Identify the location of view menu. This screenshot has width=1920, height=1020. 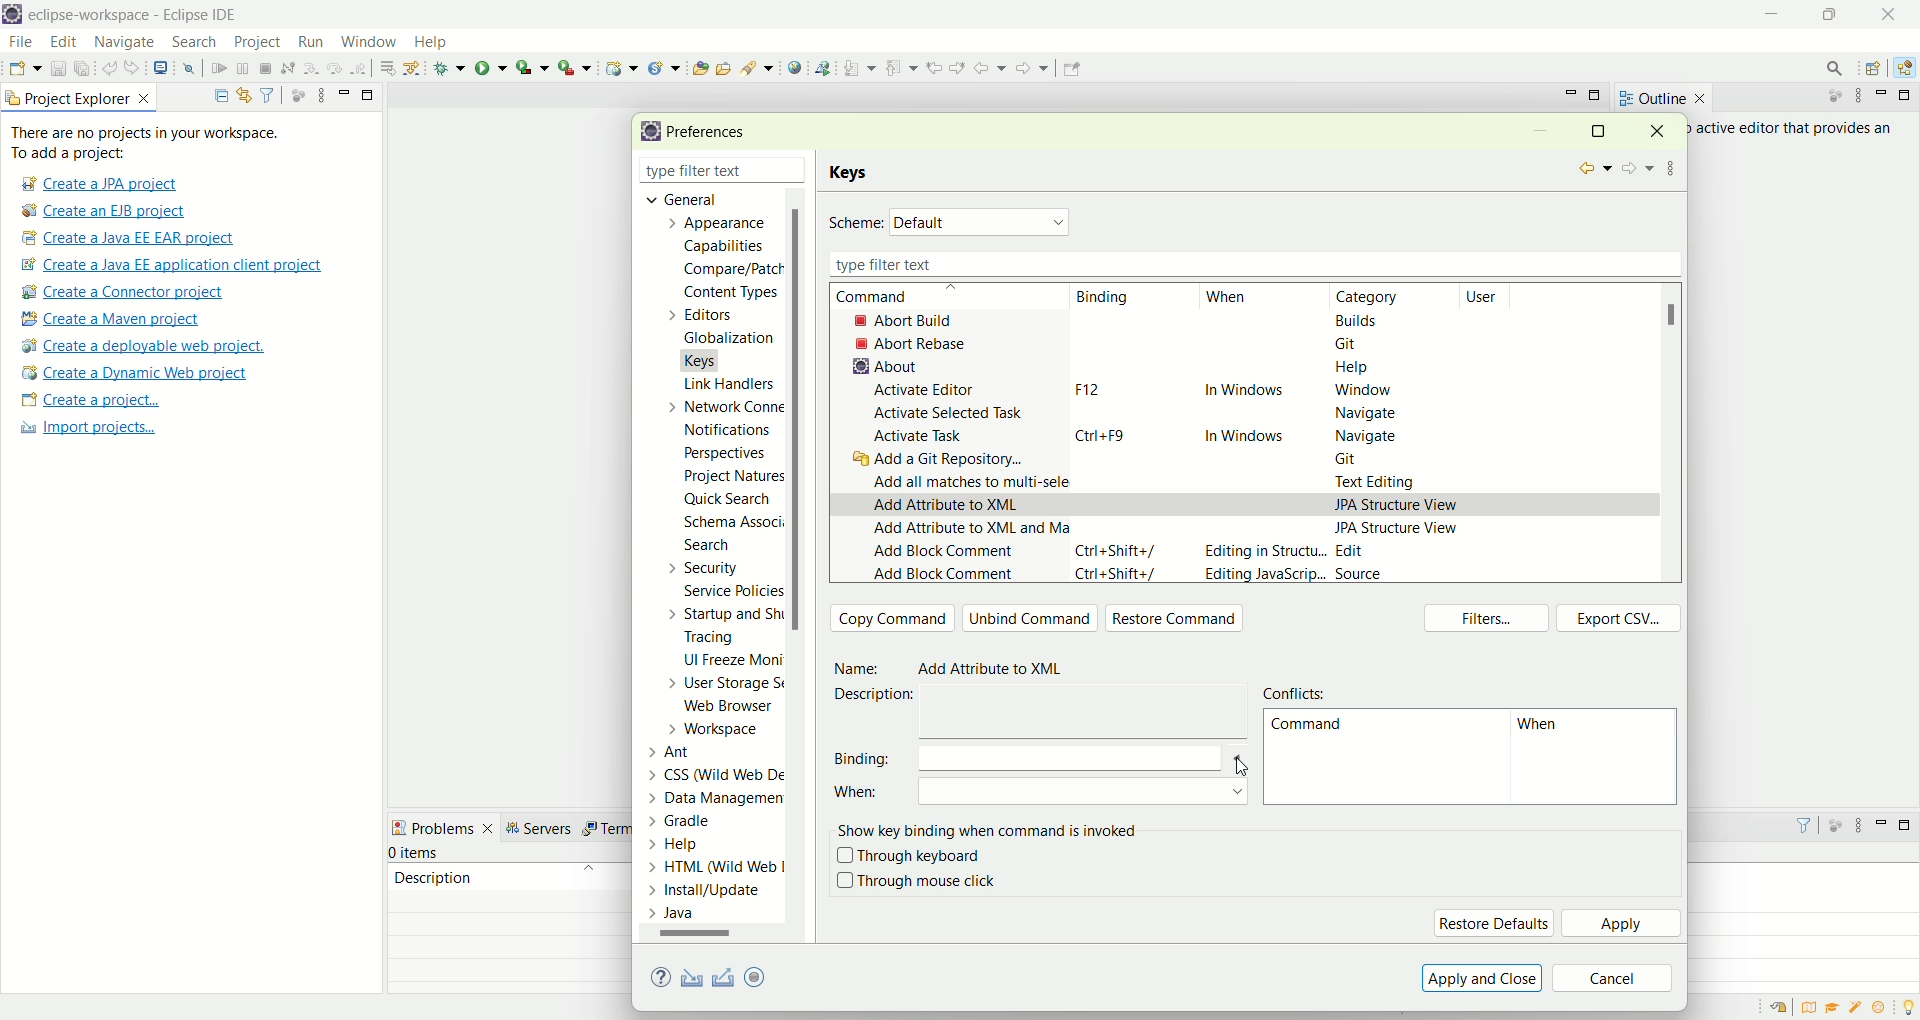
(1857, 96).